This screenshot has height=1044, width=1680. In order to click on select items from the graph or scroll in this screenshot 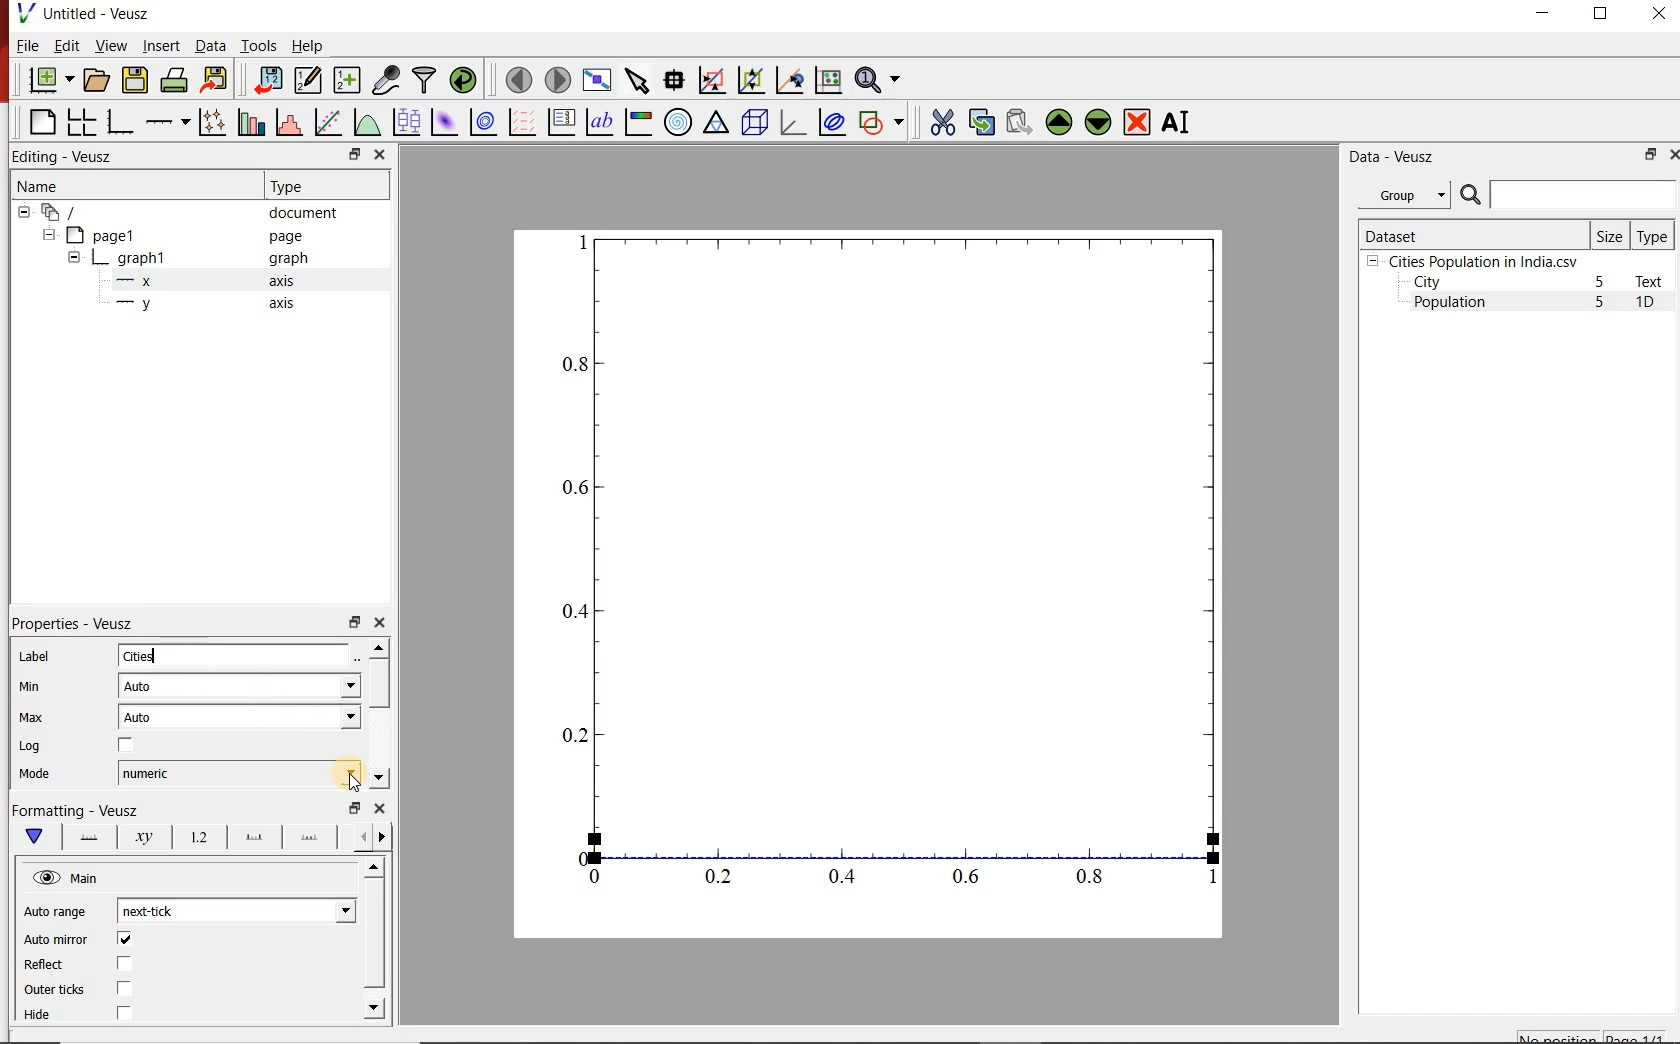, I will do `click(636, 79)`.